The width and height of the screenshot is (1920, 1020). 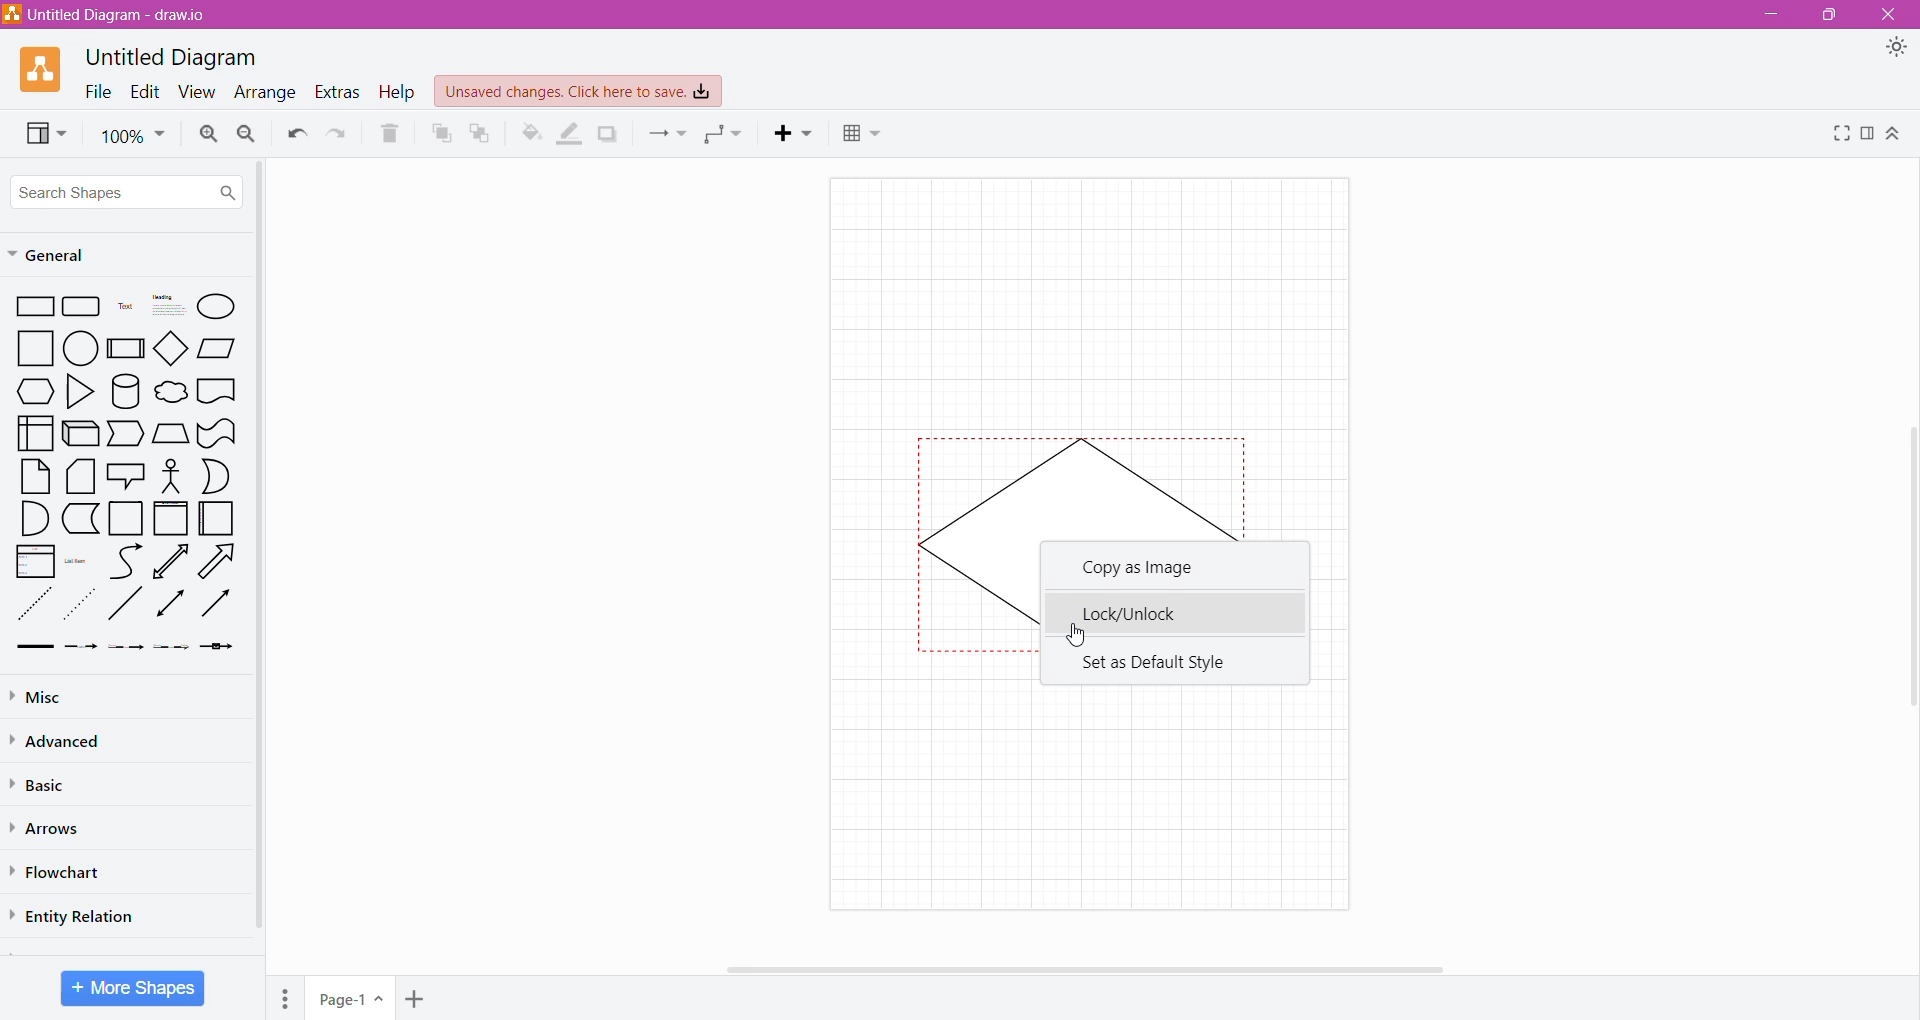 I want to click on To Back, so click(x=481, y=133).